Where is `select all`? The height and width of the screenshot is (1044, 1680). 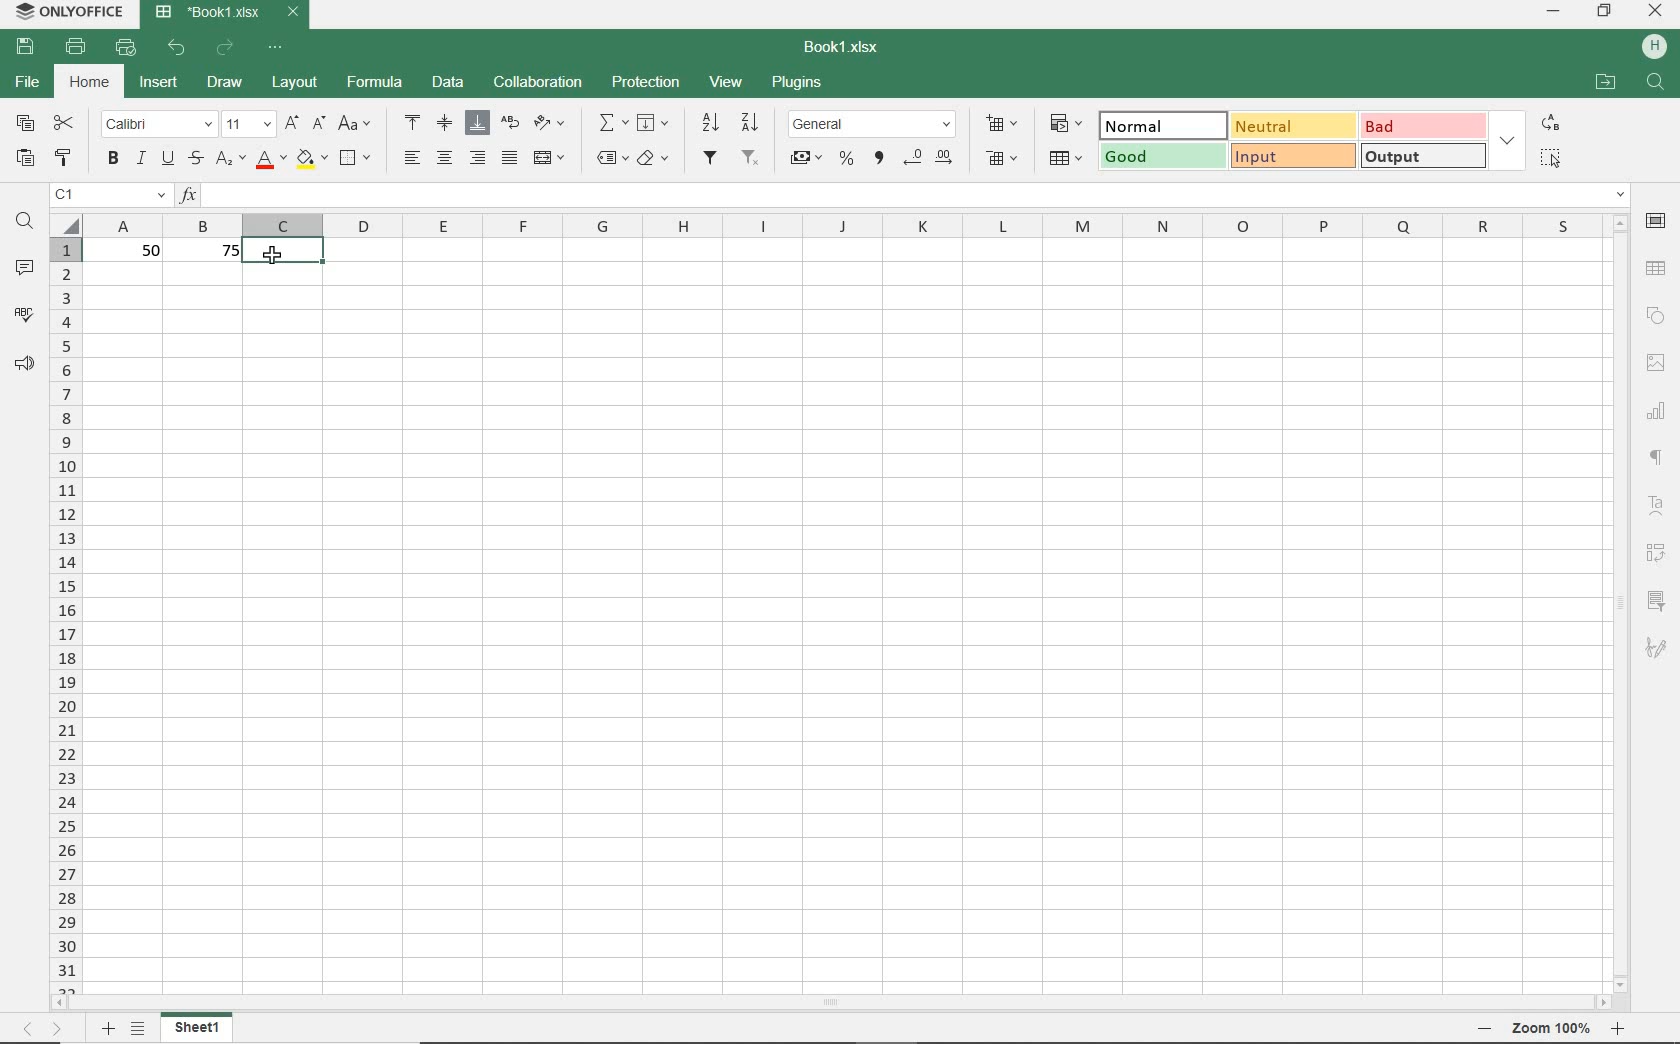
select all is located at coordinates (1554, 158).